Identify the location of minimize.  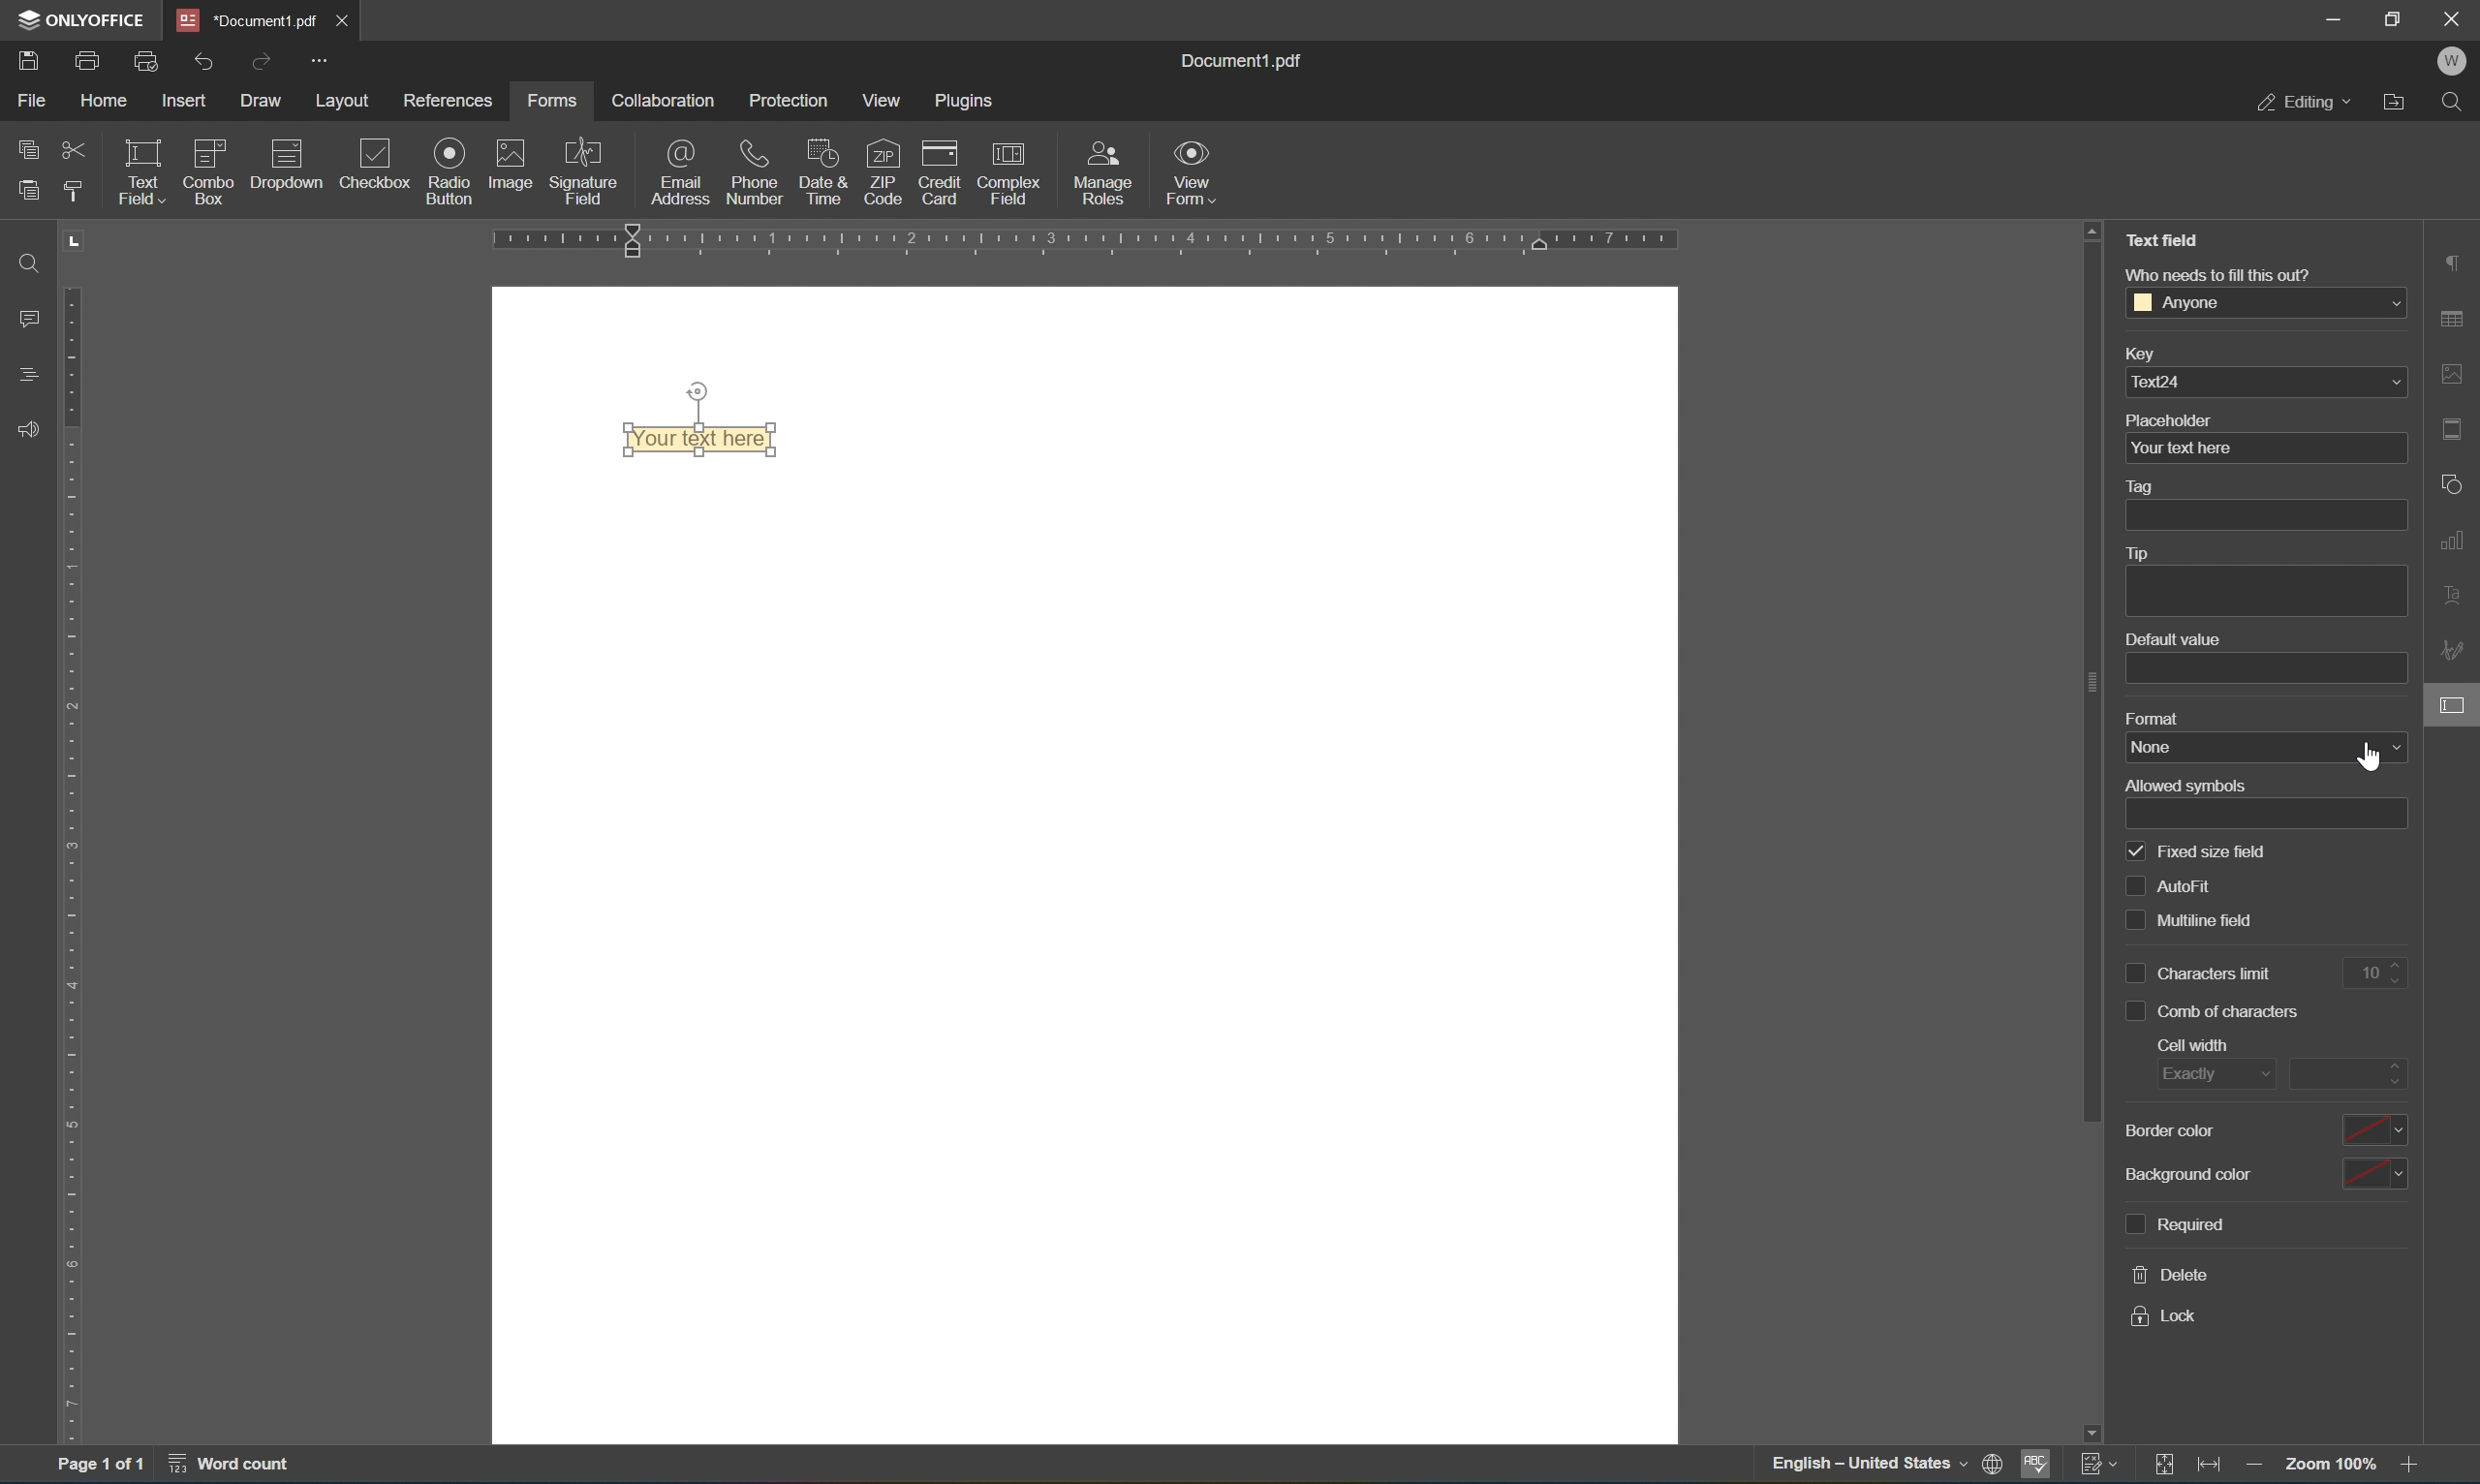
(2332, 17).